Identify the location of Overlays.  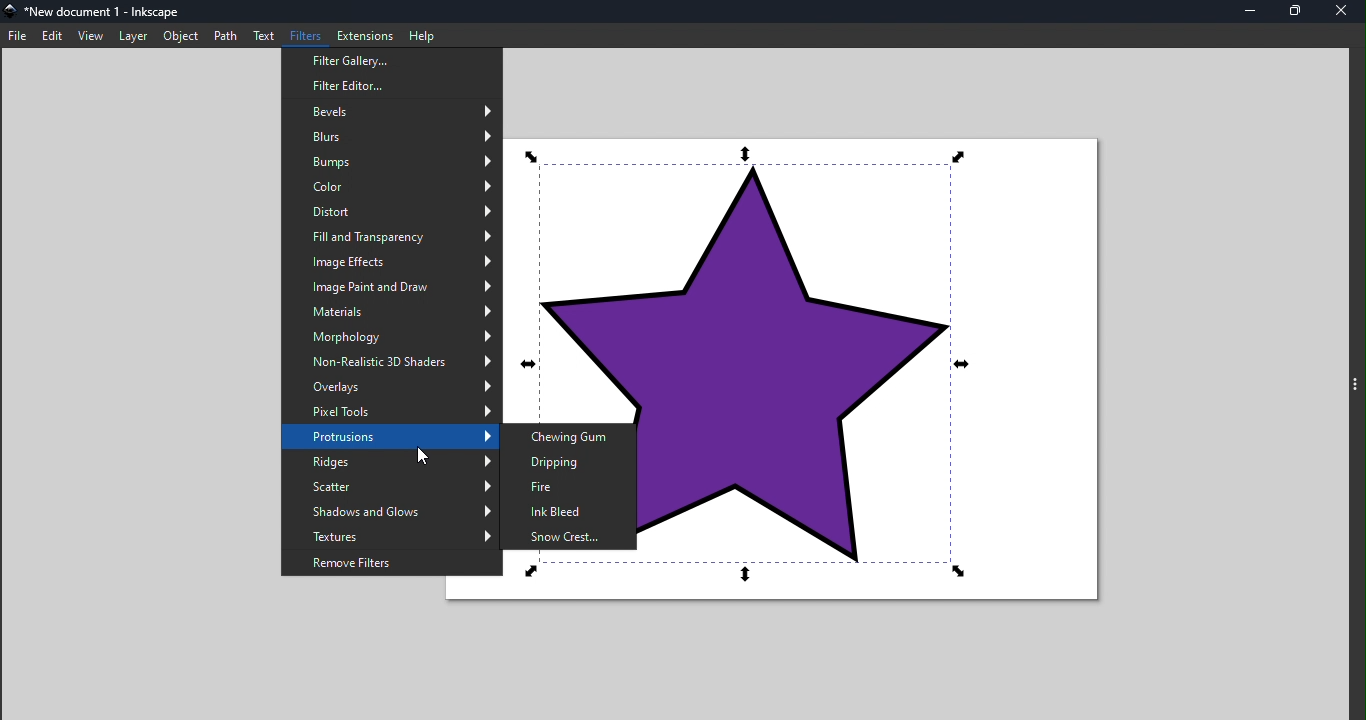
(388, 389).